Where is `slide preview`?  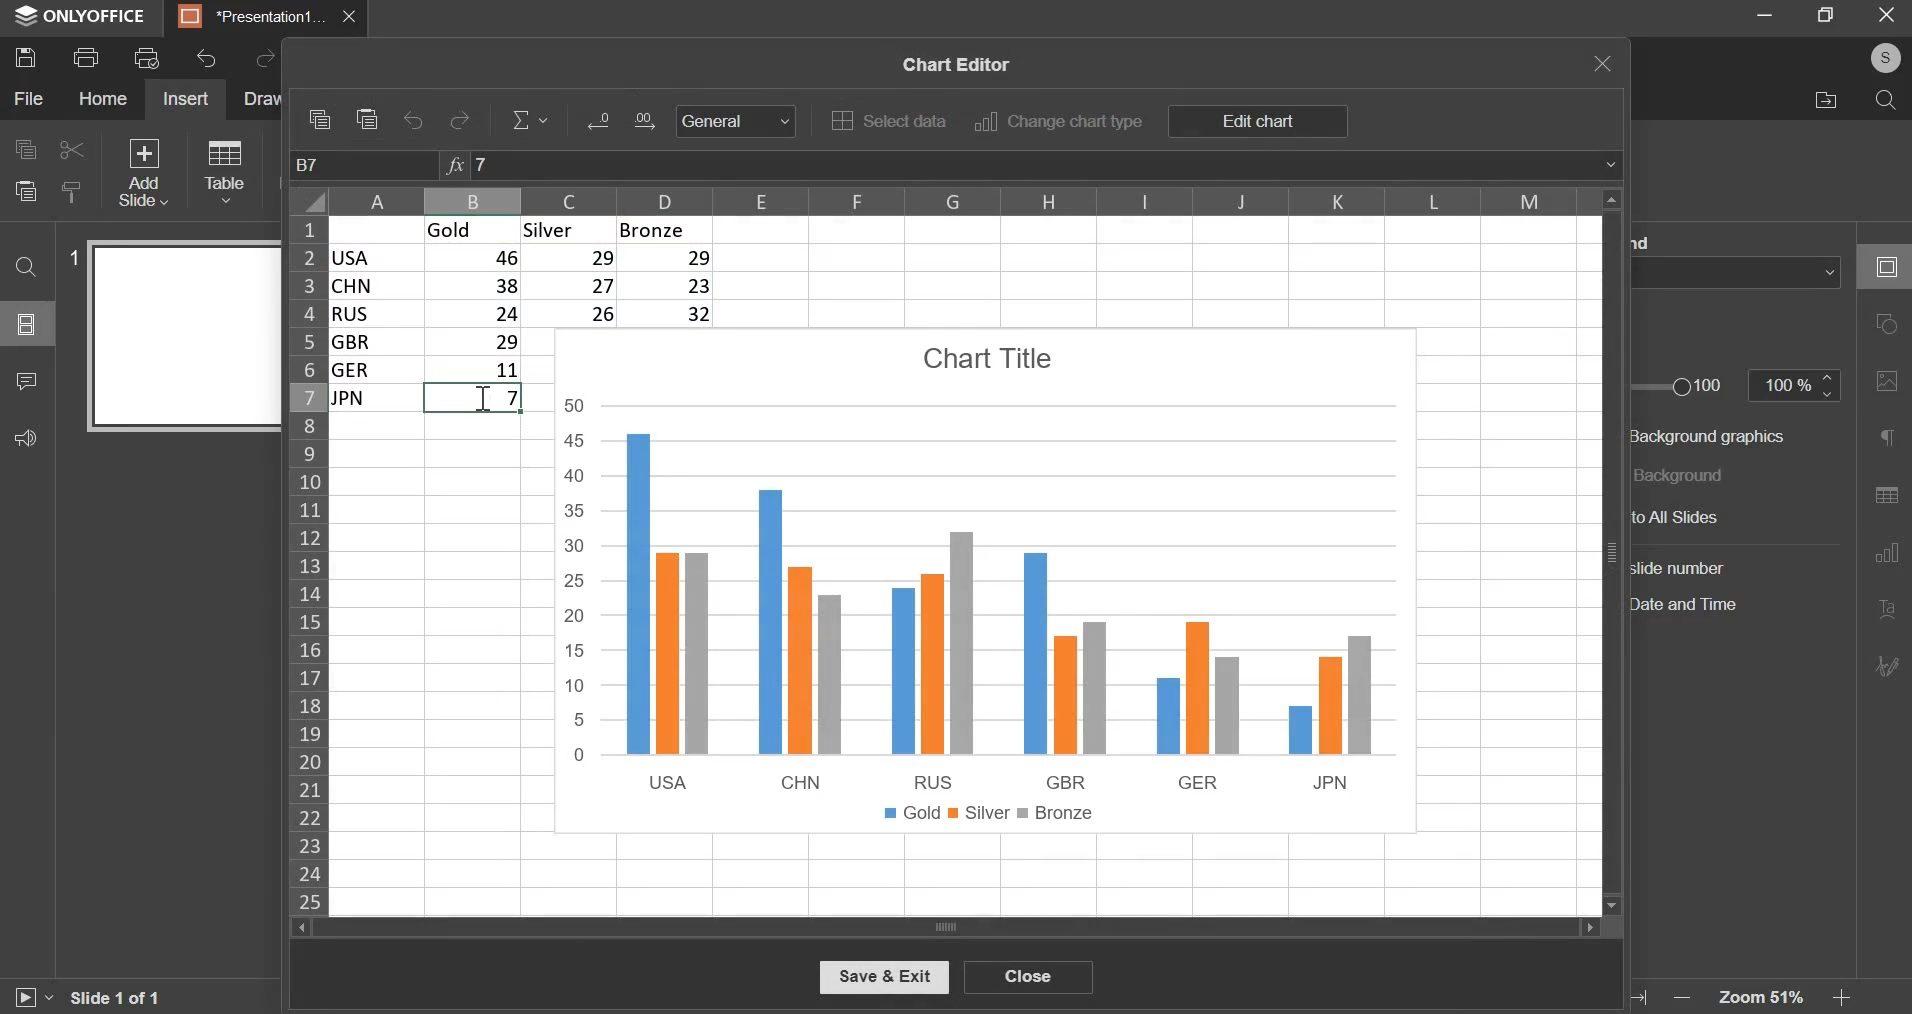
slide preview is located at coordinates (185, 335).